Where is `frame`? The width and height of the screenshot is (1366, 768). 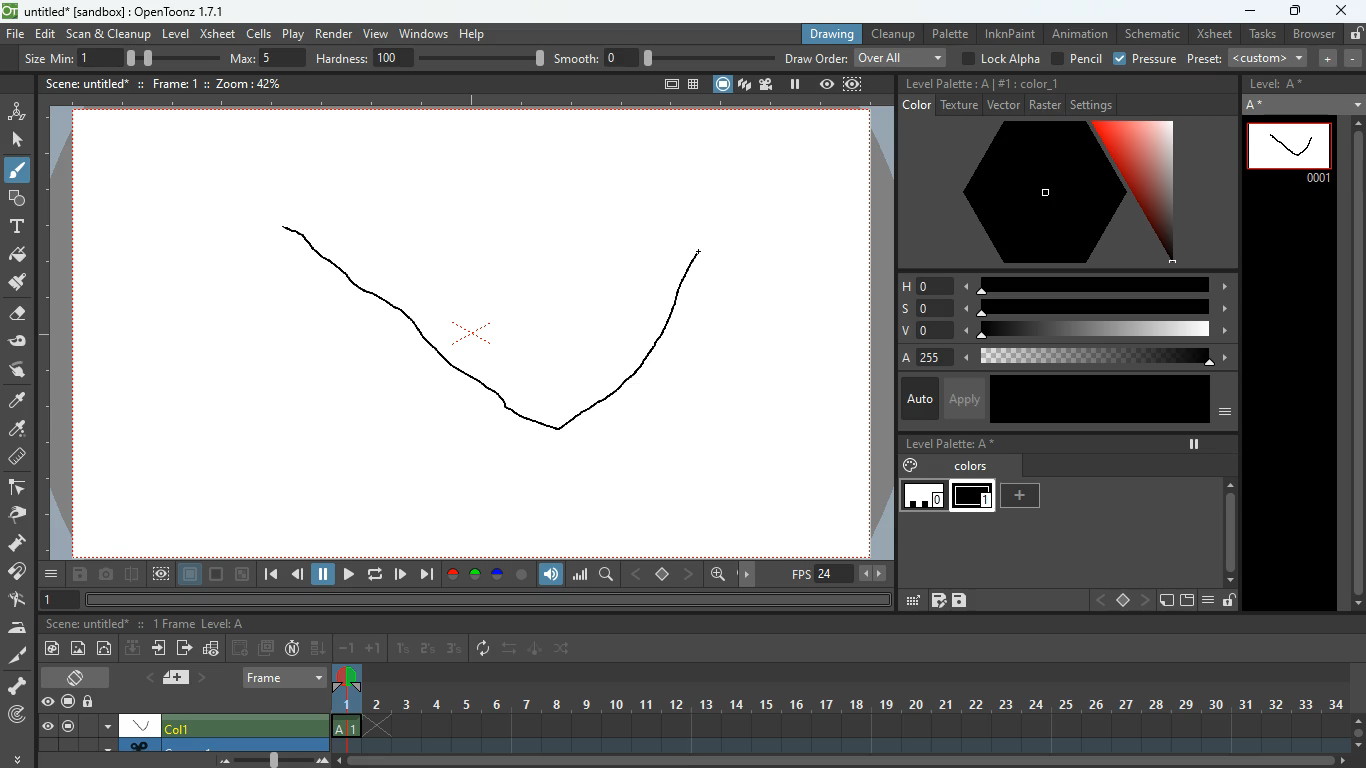 frame is located at coordinates (1290, 152).